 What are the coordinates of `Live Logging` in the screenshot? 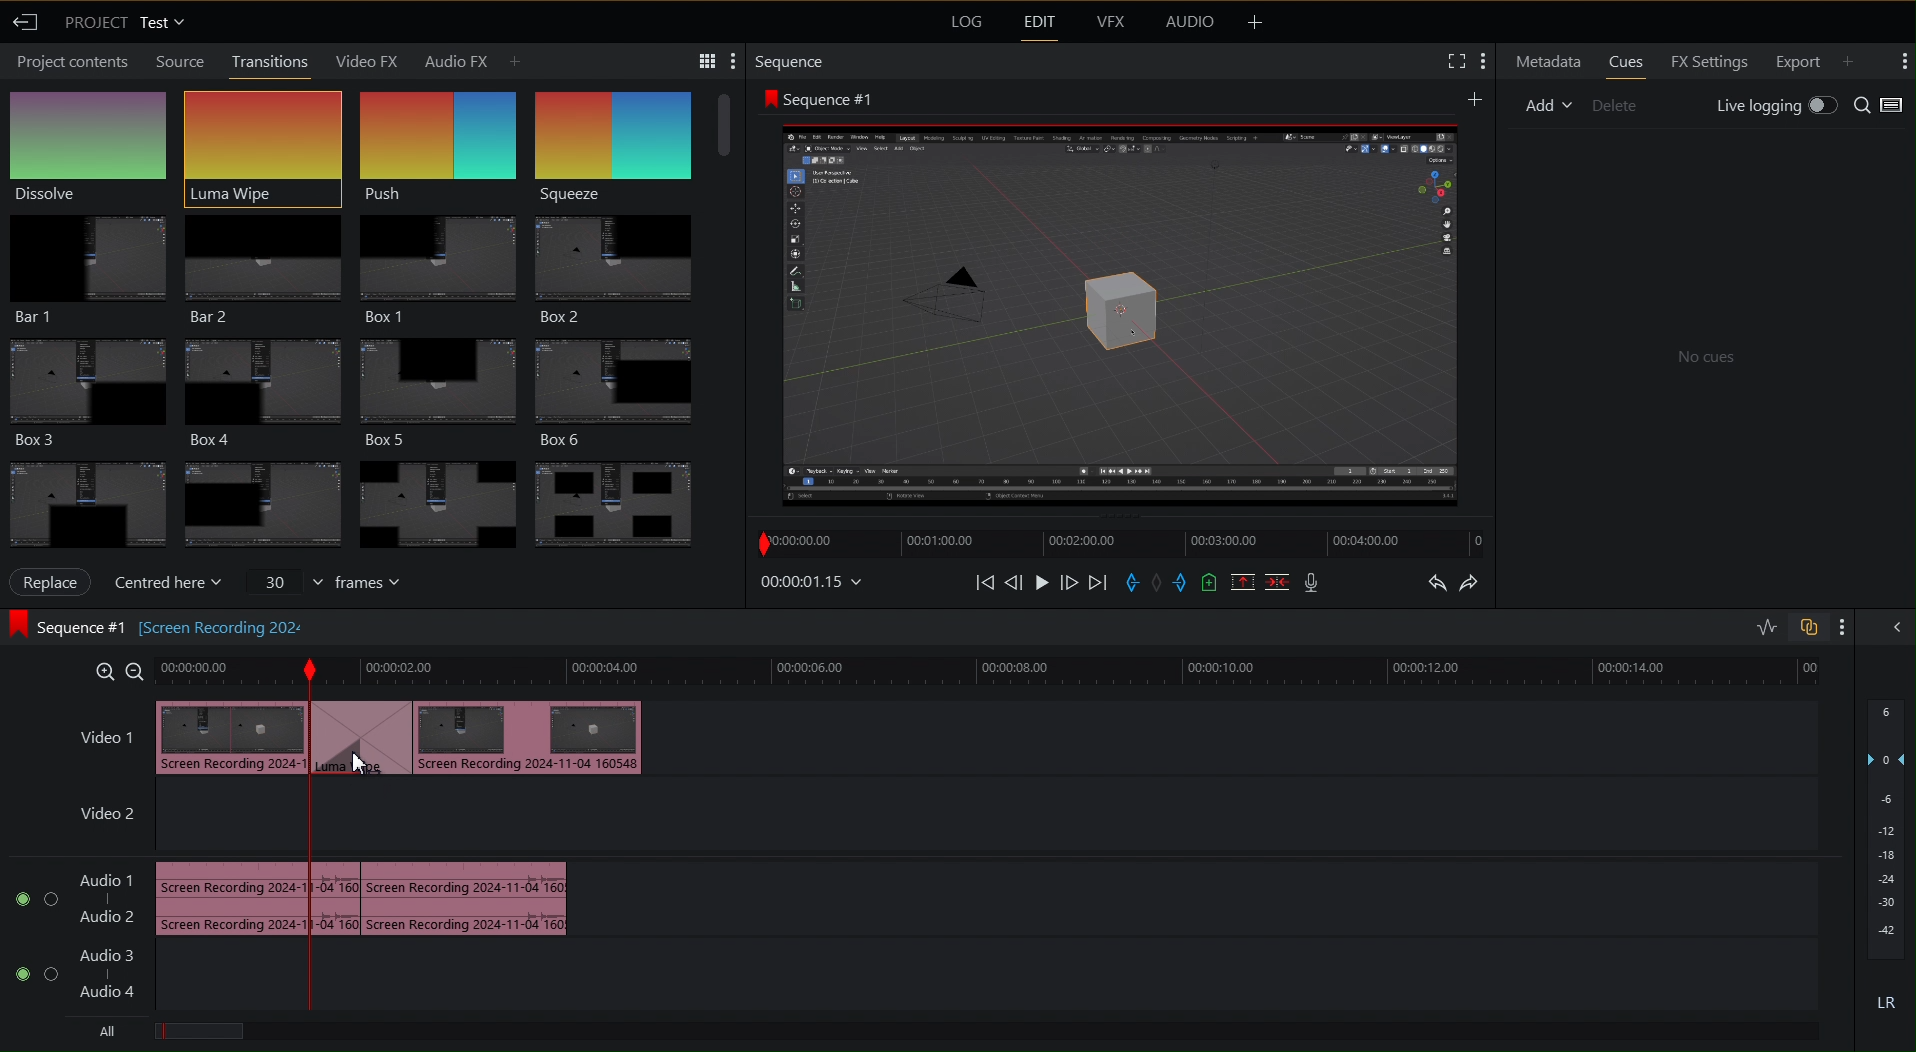 It's located at (1776, 104).